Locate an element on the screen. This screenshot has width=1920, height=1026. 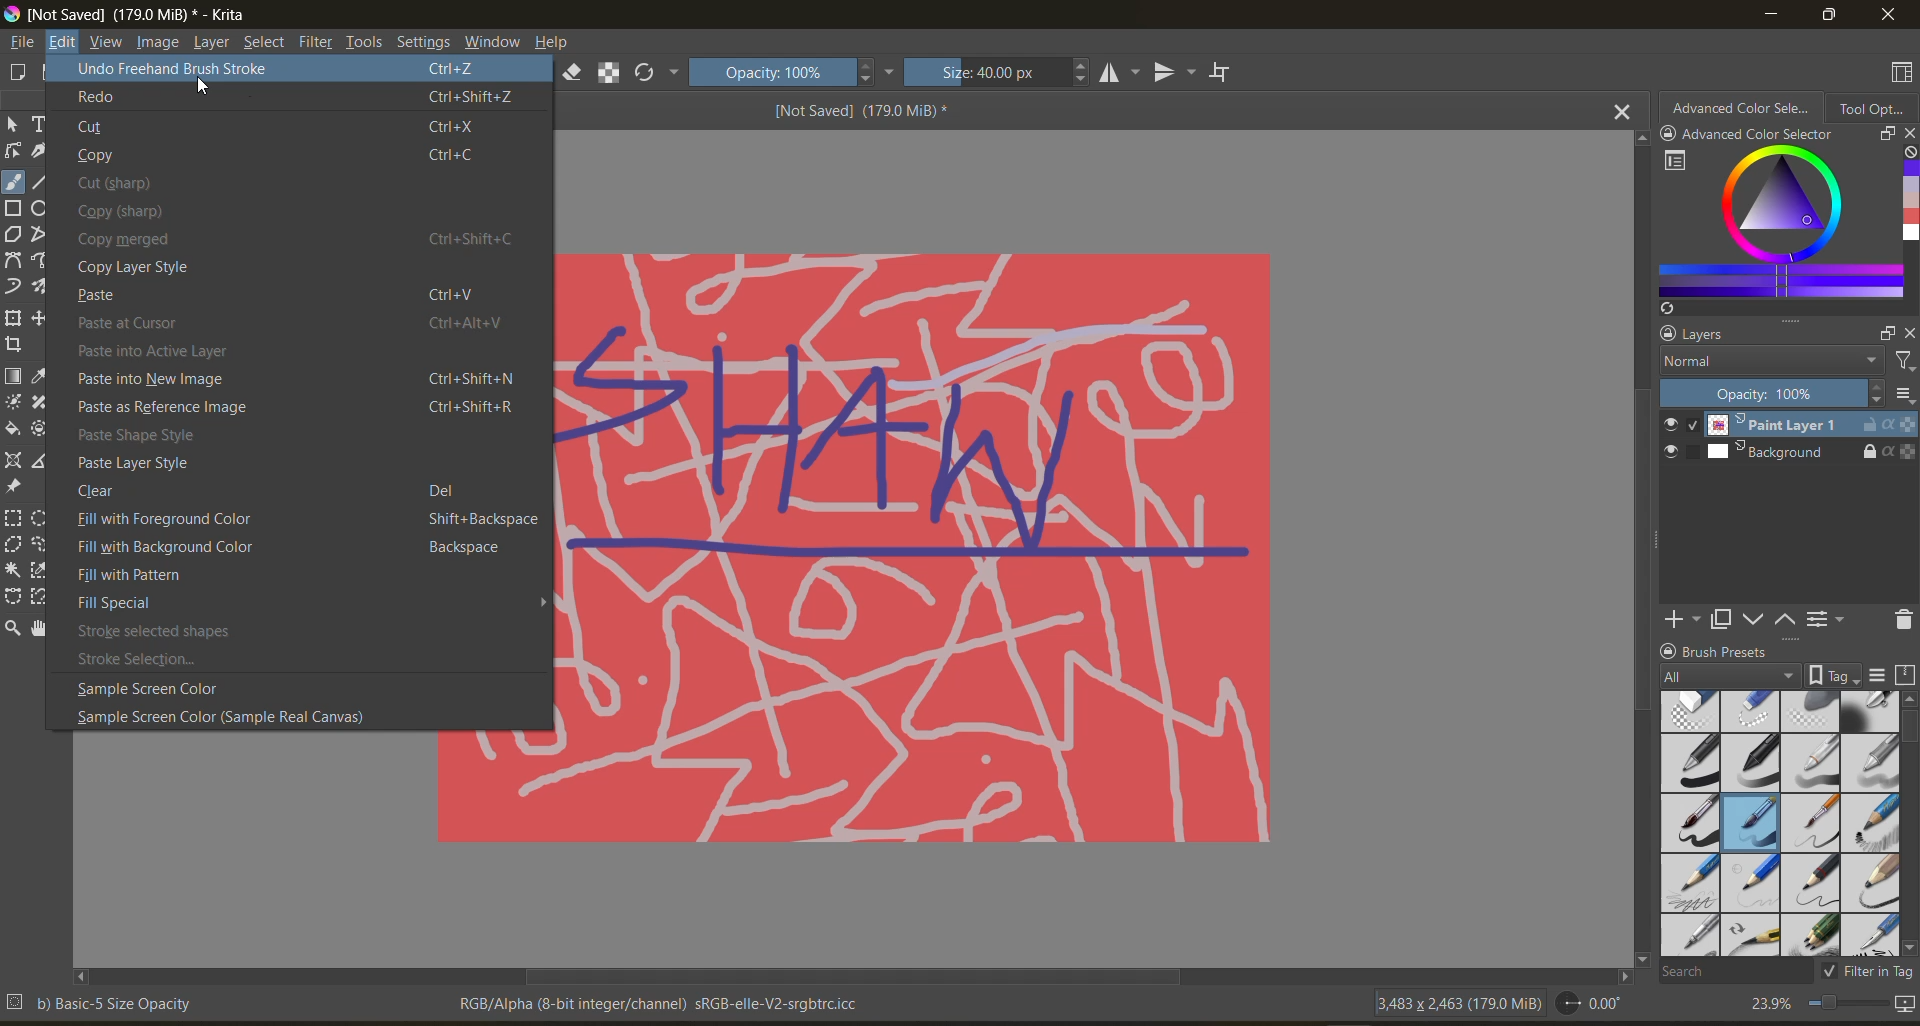
Enclose and fill tool is located at coordinates (44, 429).